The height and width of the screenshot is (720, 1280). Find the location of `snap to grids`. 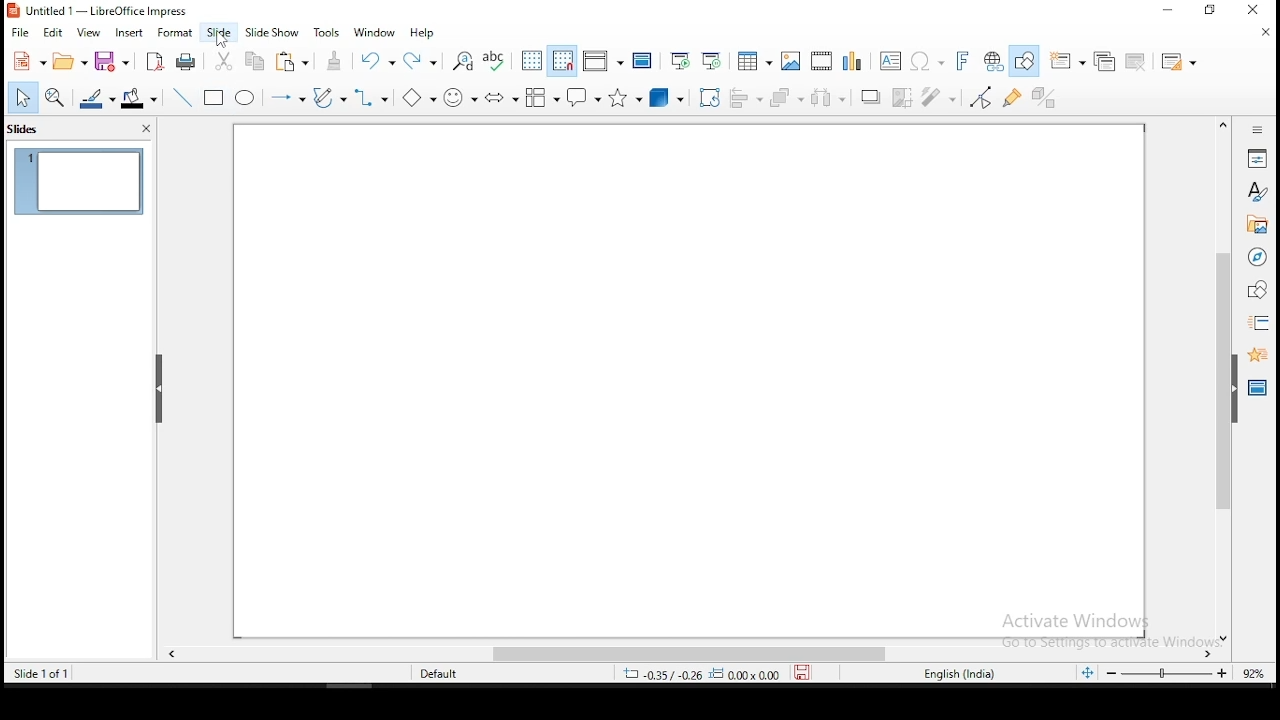

snap to grids is located at coordinates (563, 63).